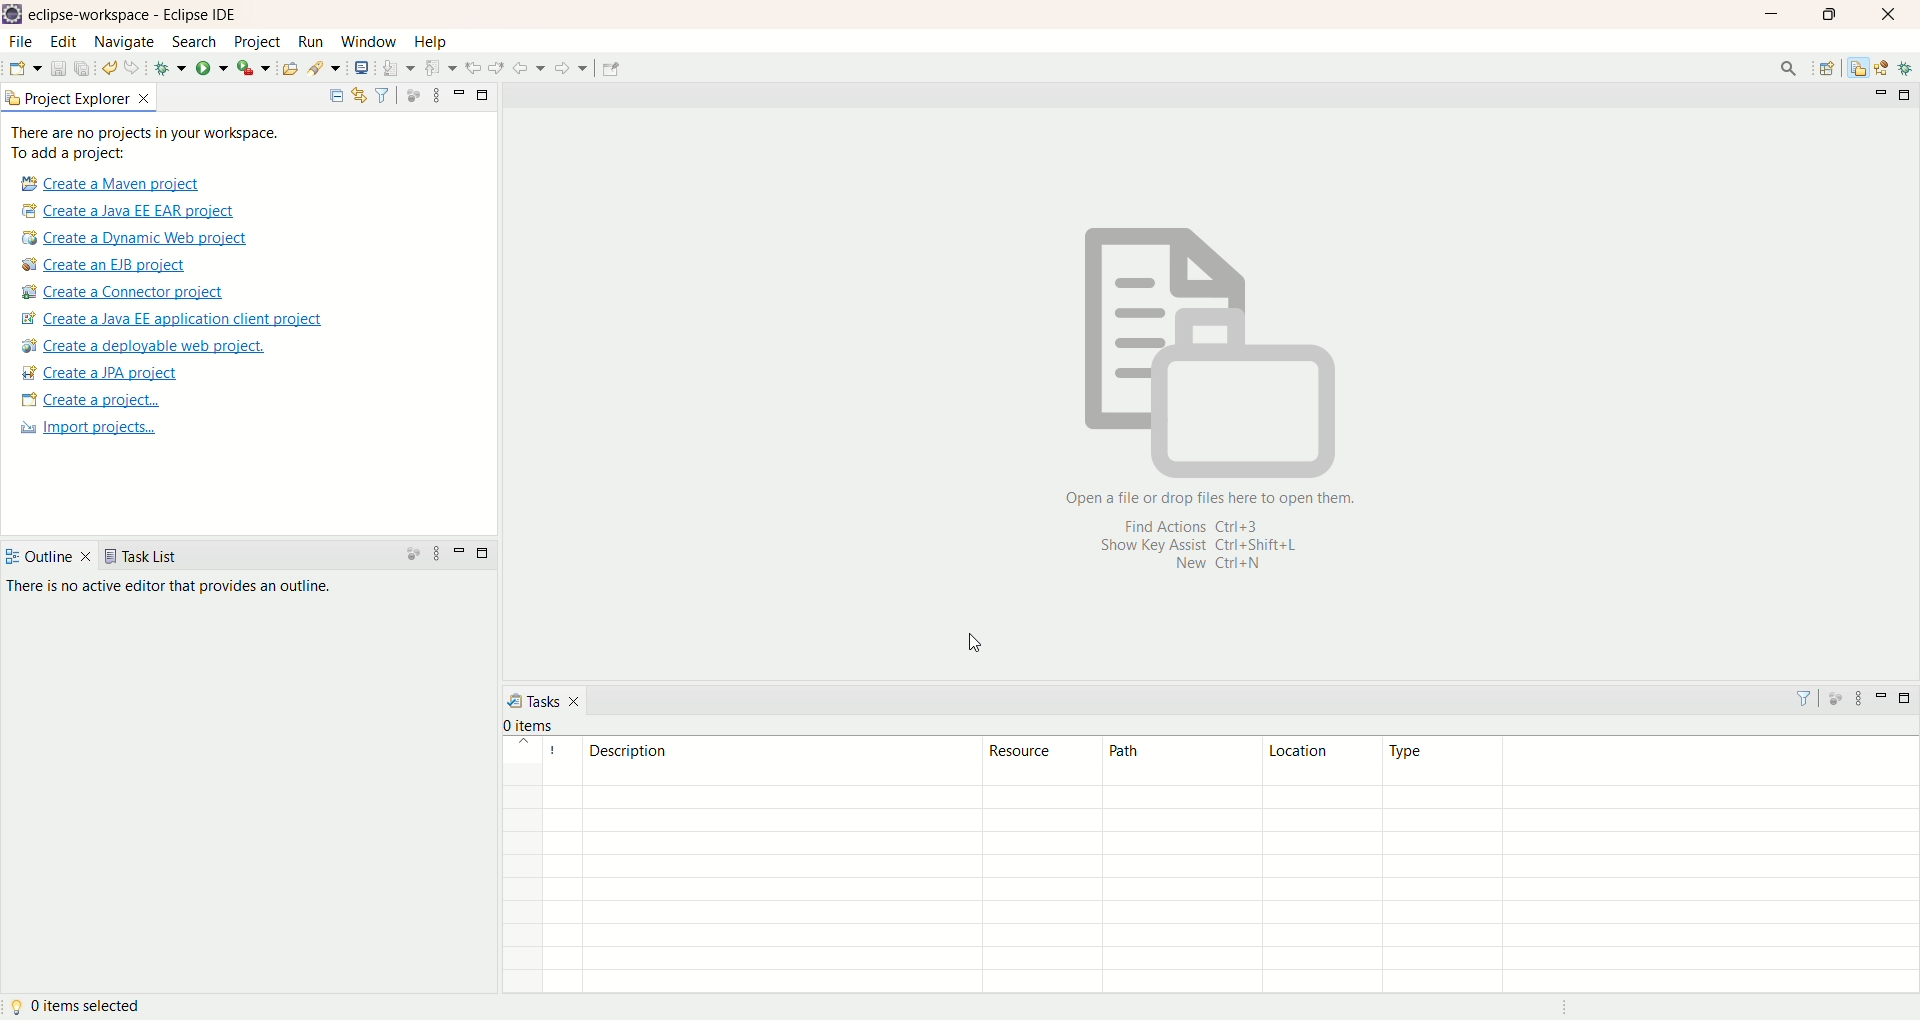 The width and height of the screenshot is (1920, 1020). Describe the element at coordinates (416, 95) in the screenshot. I see `focus on active task` at that location.